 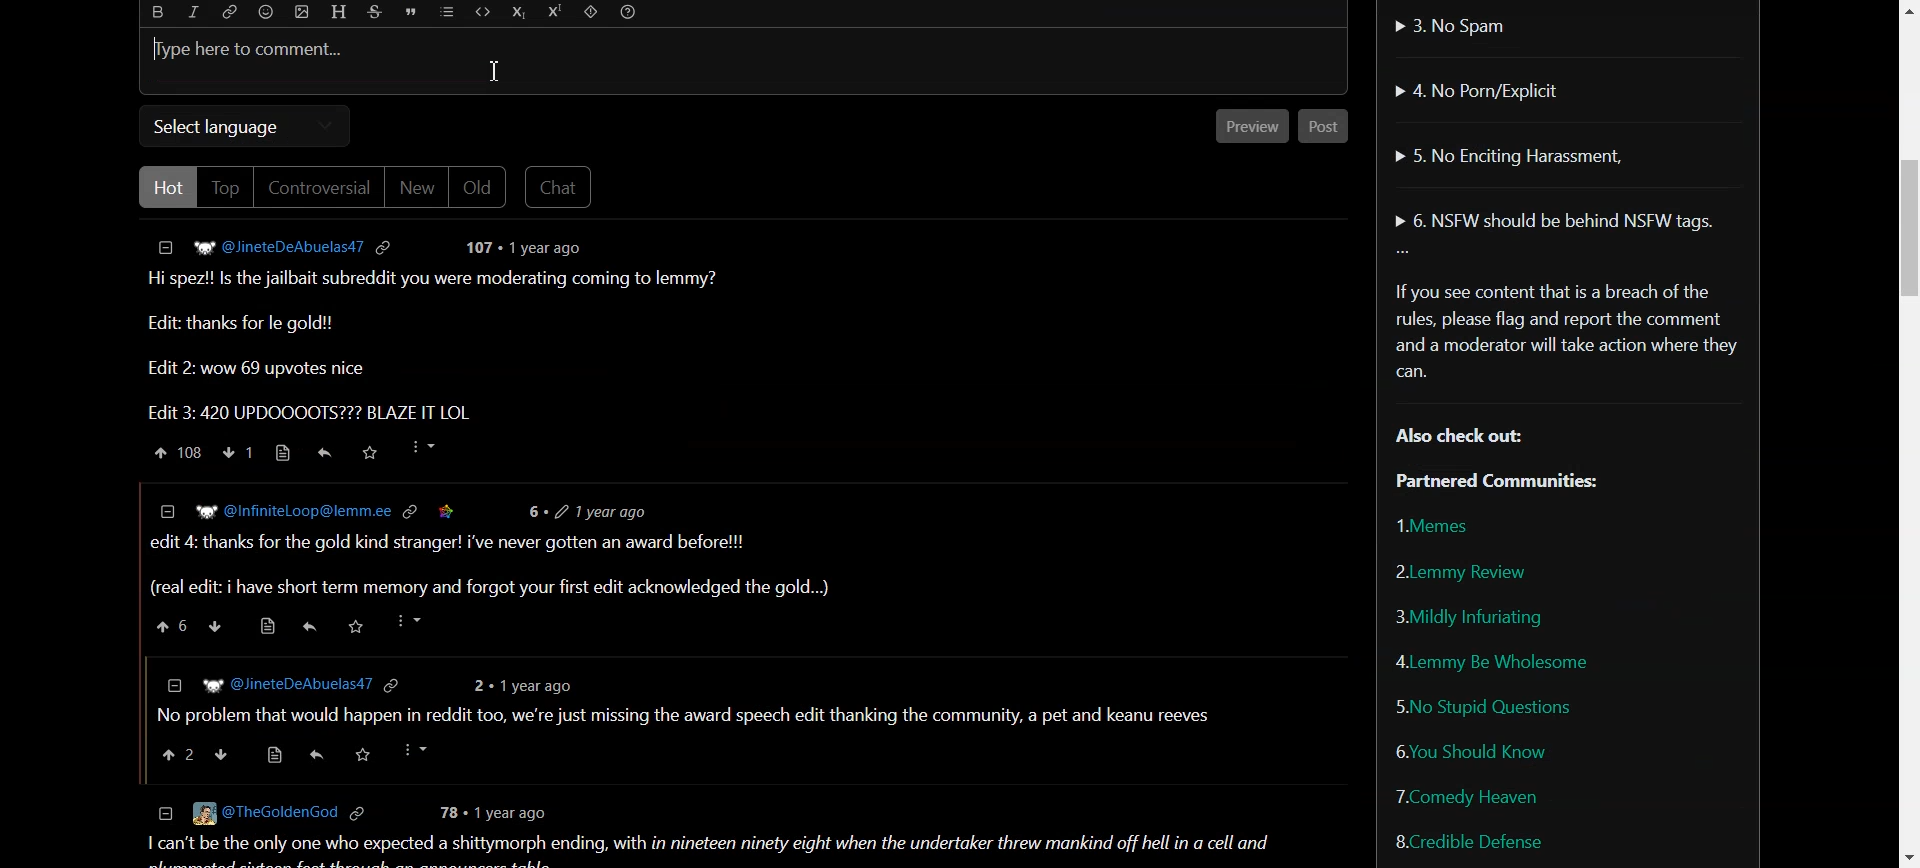 I want to click on More, so click(x=1403, y=252).